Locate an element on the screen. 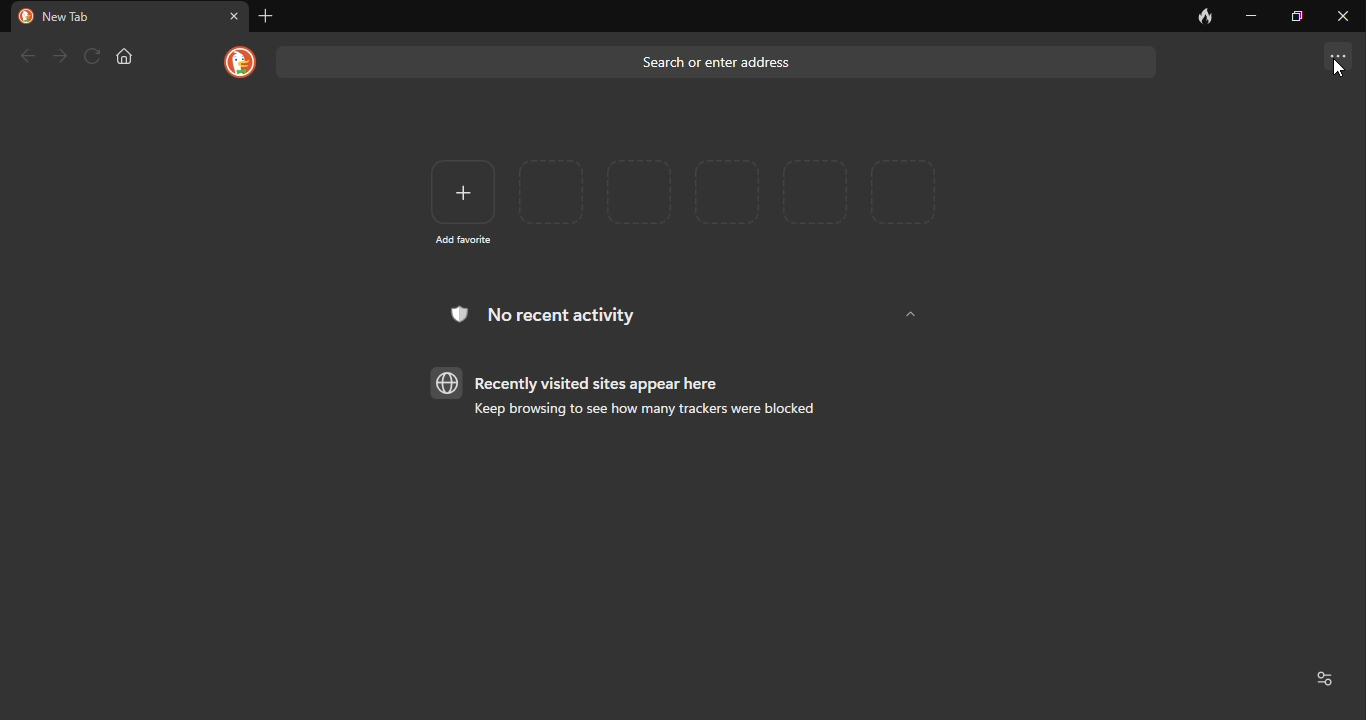  refresh is located at coordinates (91, 55).